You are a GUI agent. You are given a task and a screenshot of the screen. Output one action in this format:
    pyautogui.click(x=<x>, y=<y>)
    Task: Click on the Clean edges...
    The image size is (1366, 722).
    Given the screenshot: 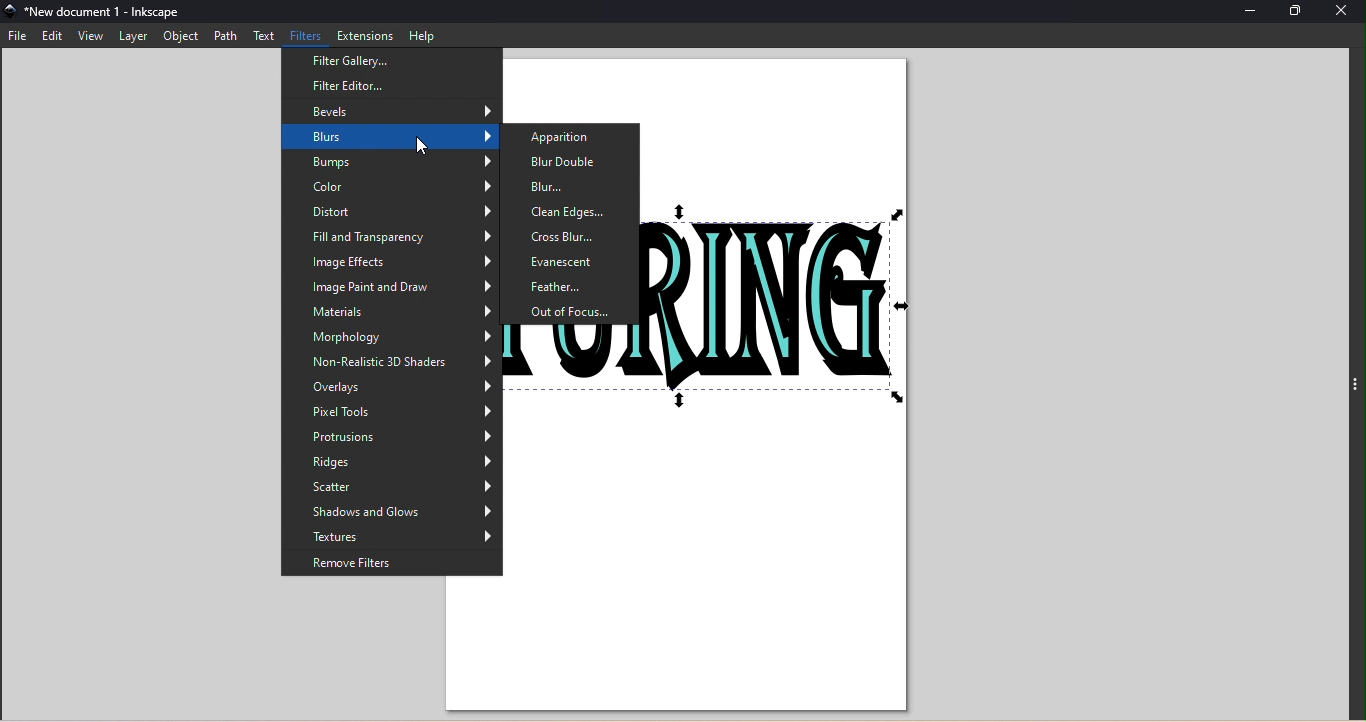 What is the action you would take?
    pyautogui.click(x=572, y=214)
    